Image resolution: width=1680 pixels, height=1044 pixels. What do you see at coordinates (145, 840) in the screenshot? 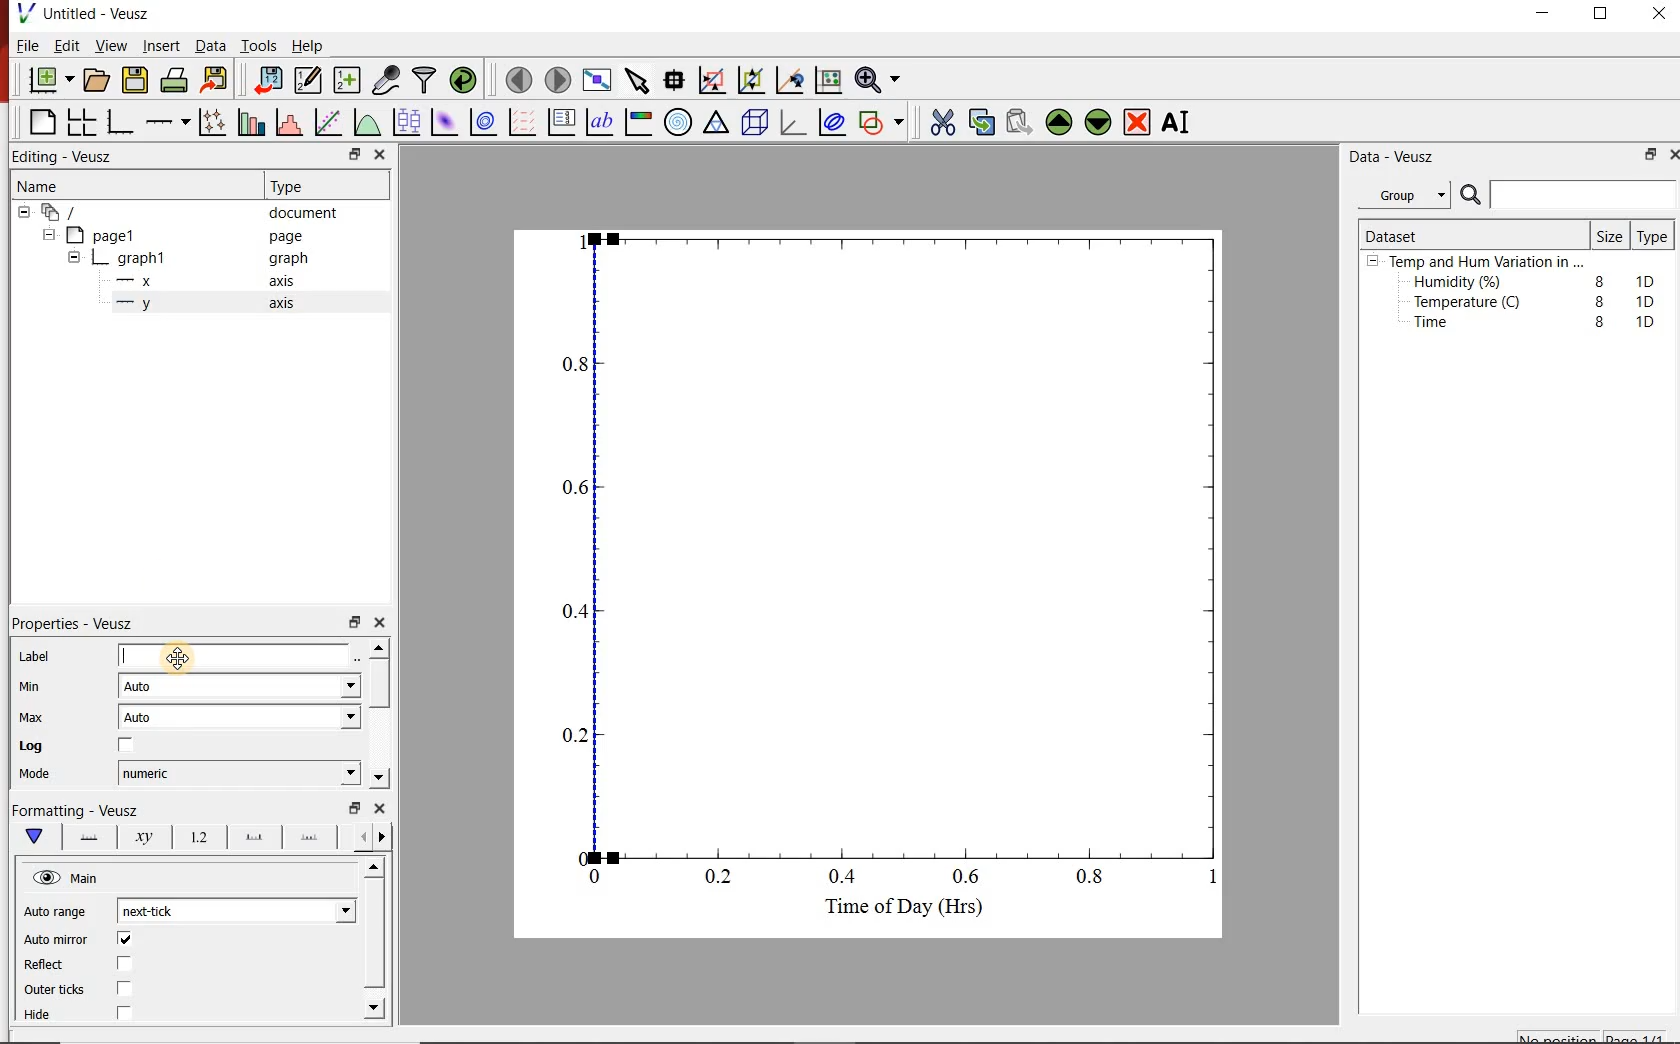
I see `axis label` at bounding box center [145, 840].